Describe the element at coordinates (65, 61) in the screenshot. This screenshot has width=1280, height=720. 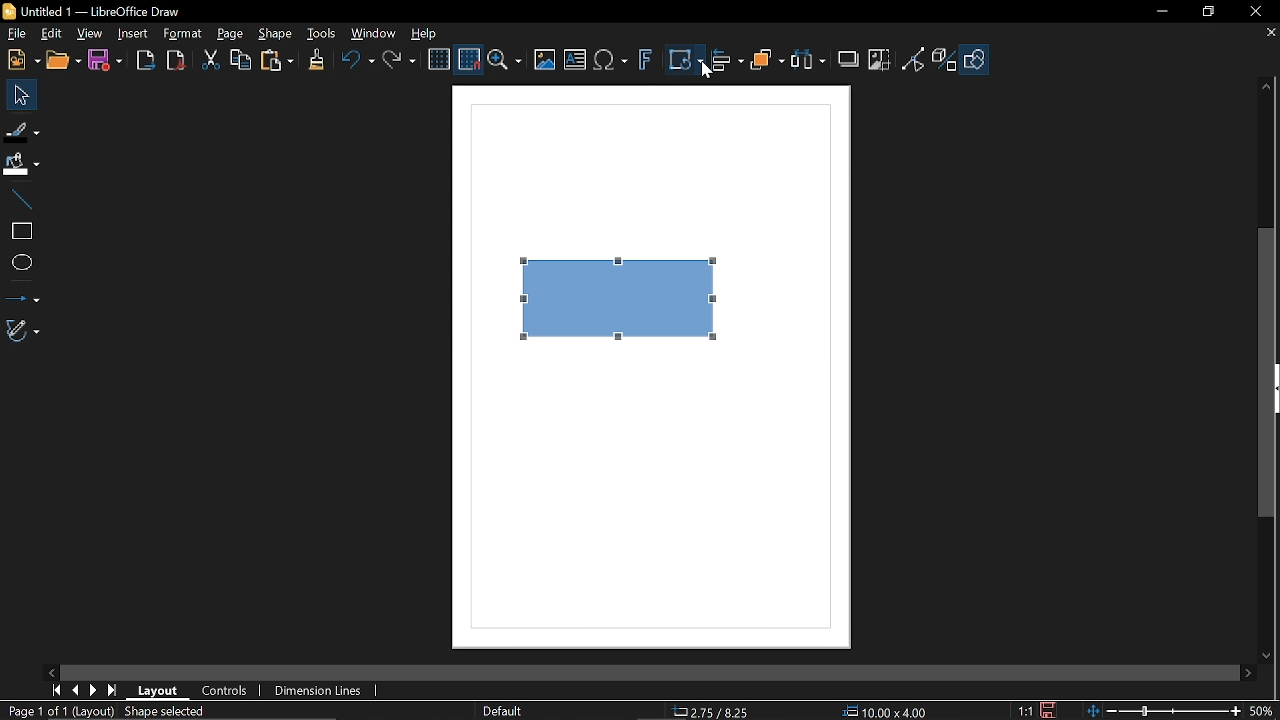
I see `Open` at that location.